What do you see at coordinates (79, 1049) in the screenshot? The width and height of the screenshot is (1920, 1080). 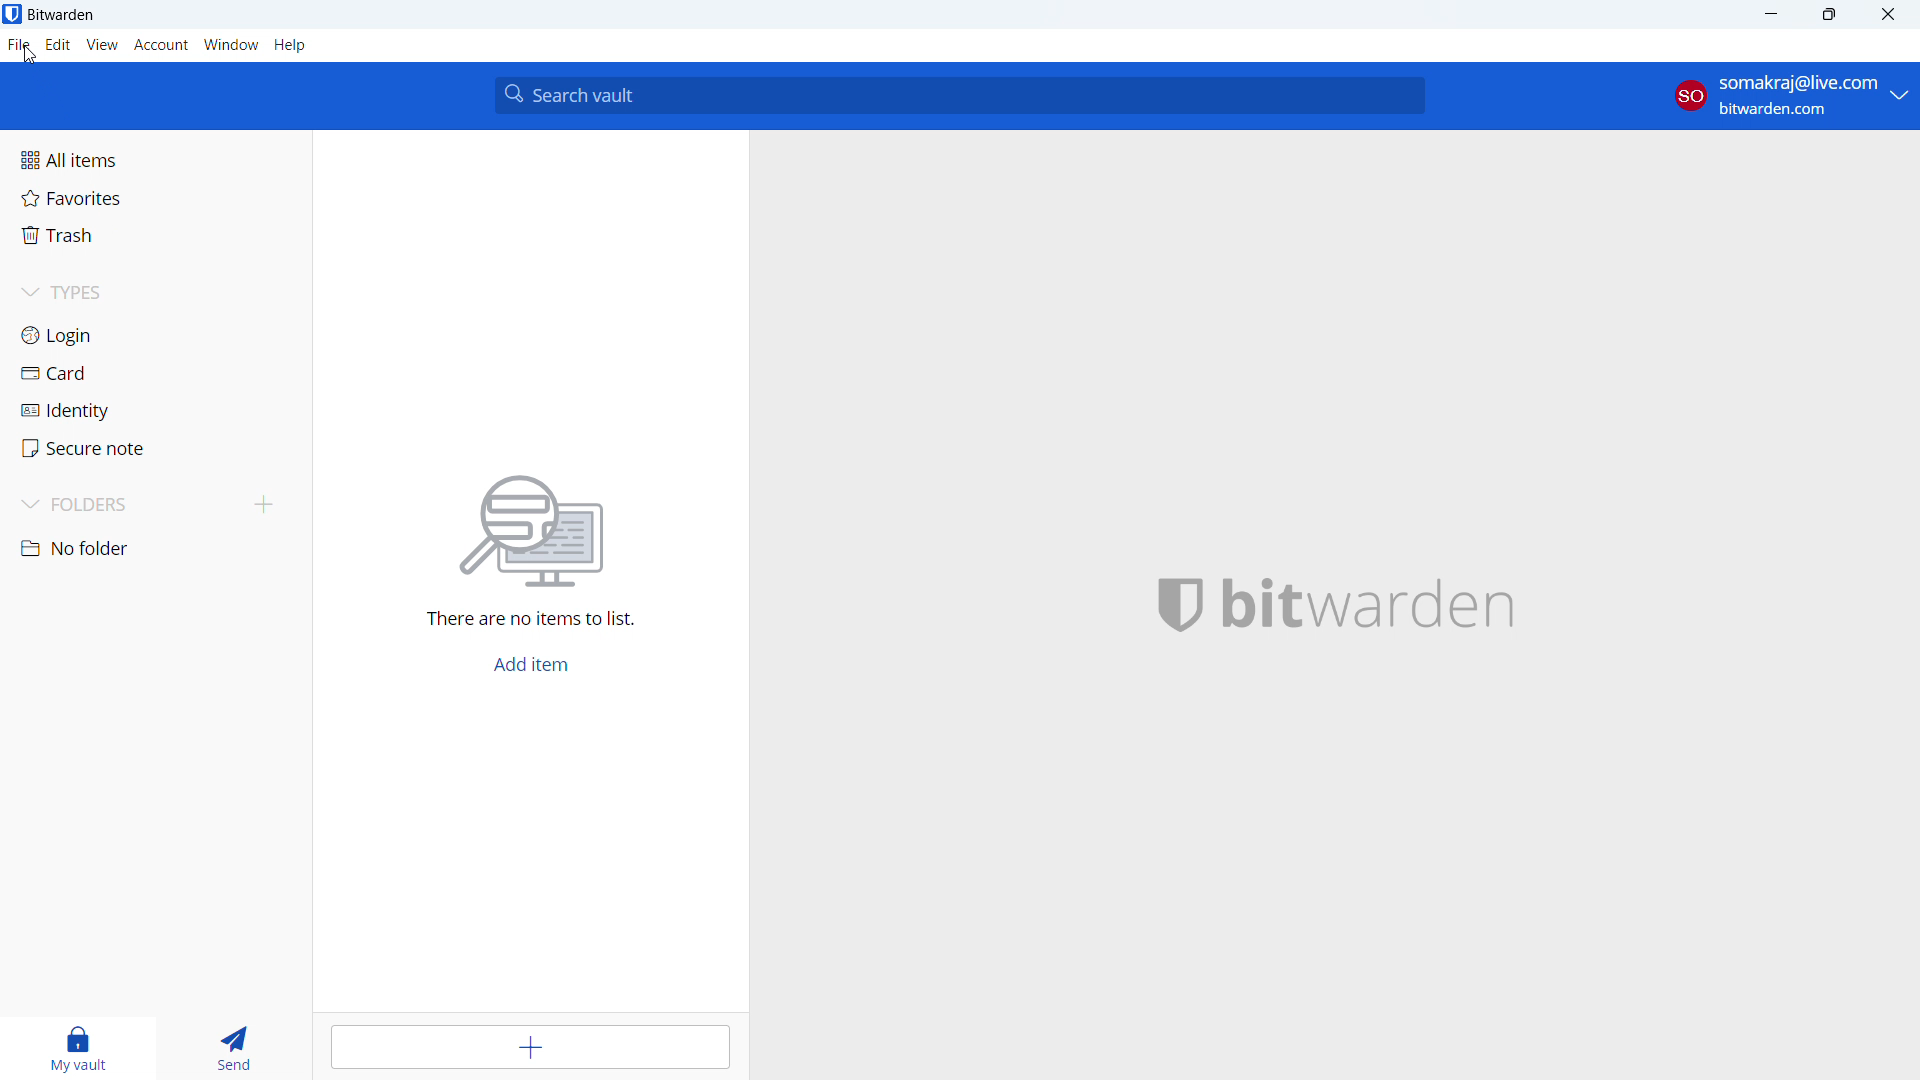 I see `my vault` at bounding box center [79, 1049].